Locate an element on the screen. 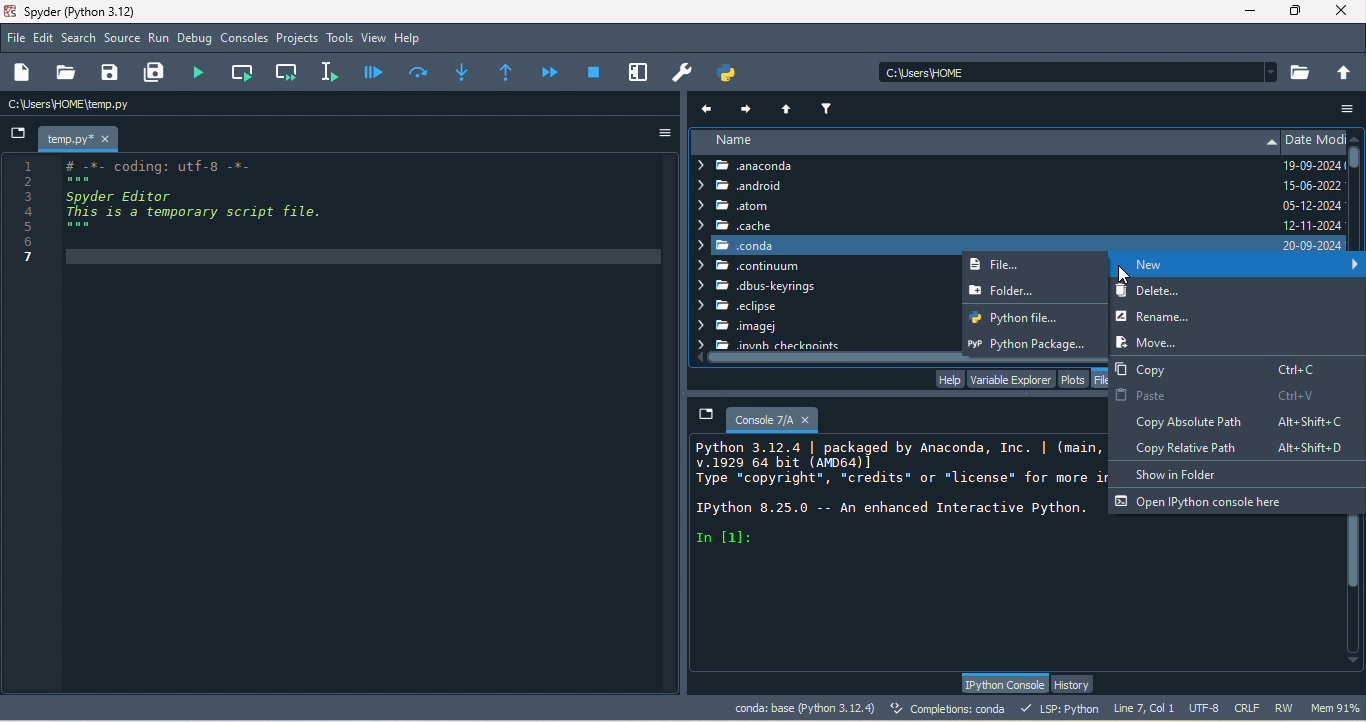 The height and width of the screenshot is (722, 1366). search is located at coordinates (80, 38).